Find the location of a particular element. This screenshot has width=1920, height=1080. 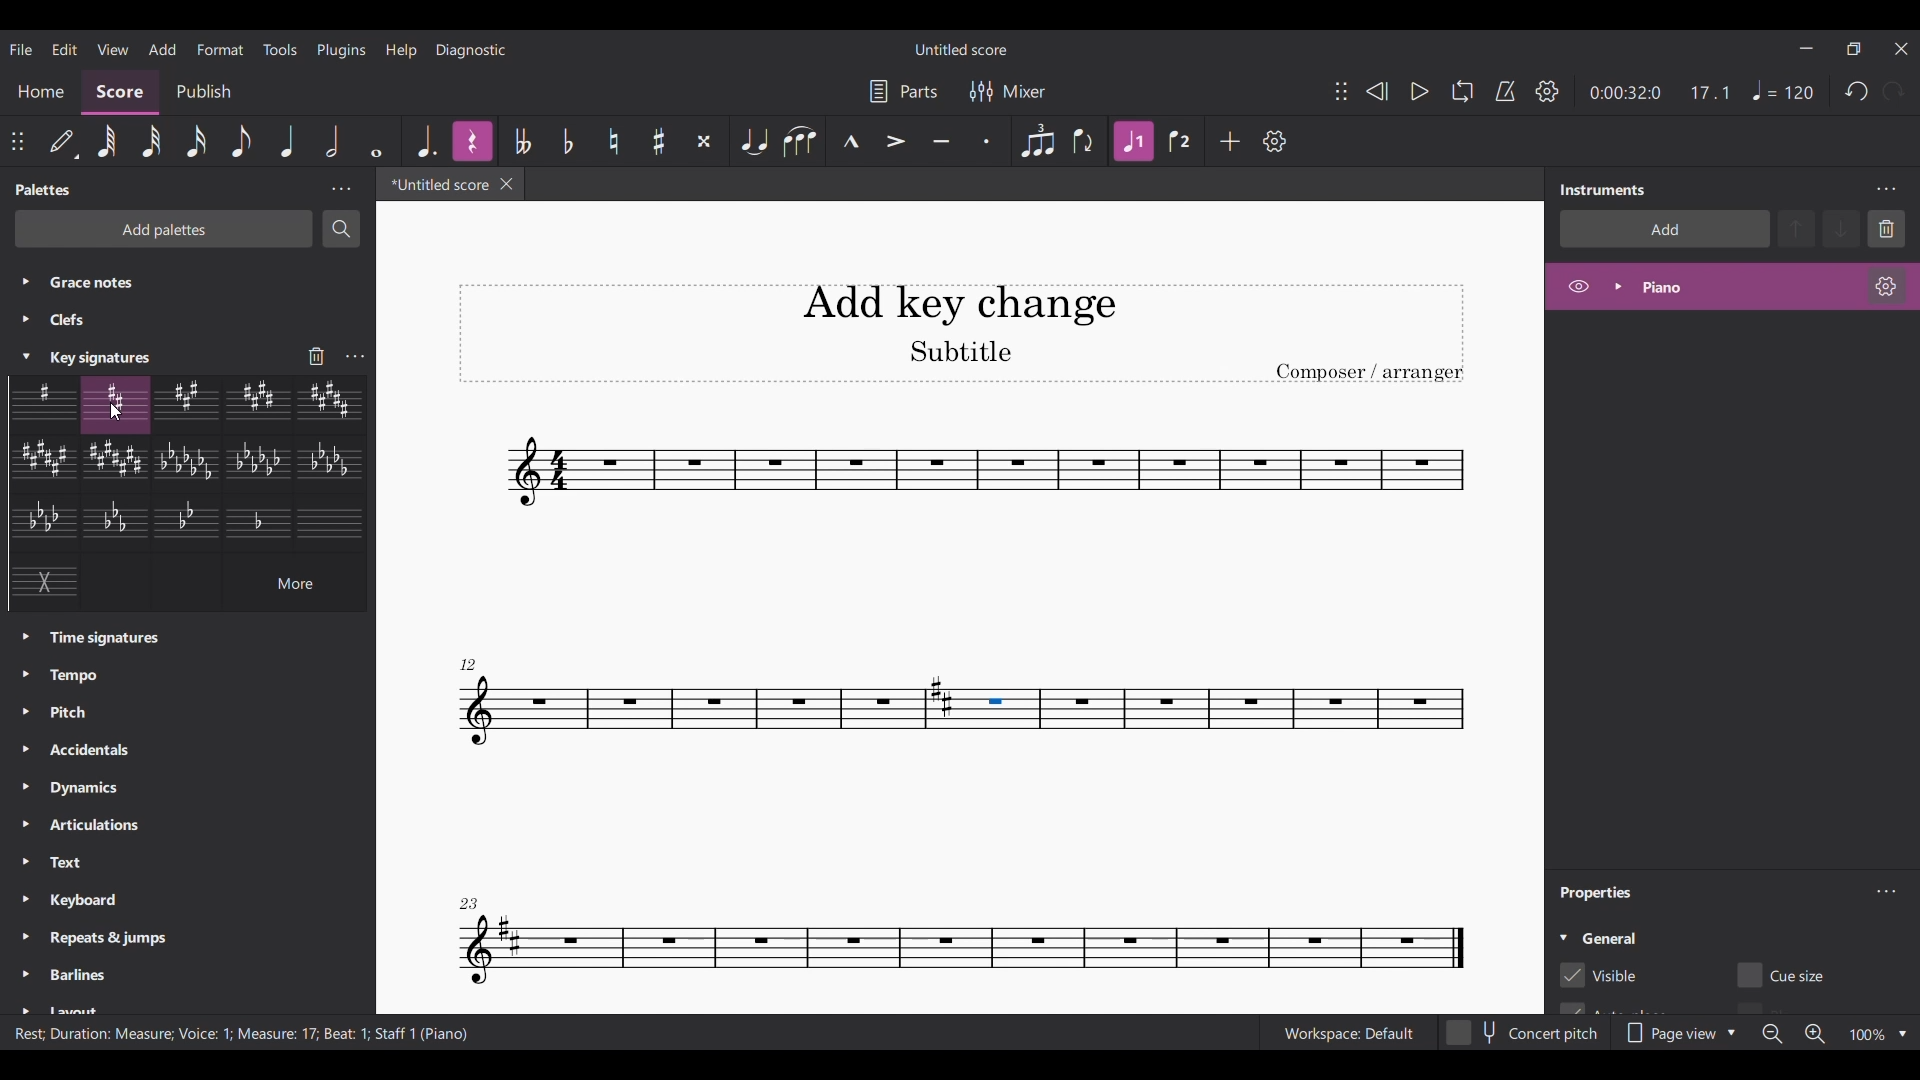

16th note is located at coordinates (197, 141).